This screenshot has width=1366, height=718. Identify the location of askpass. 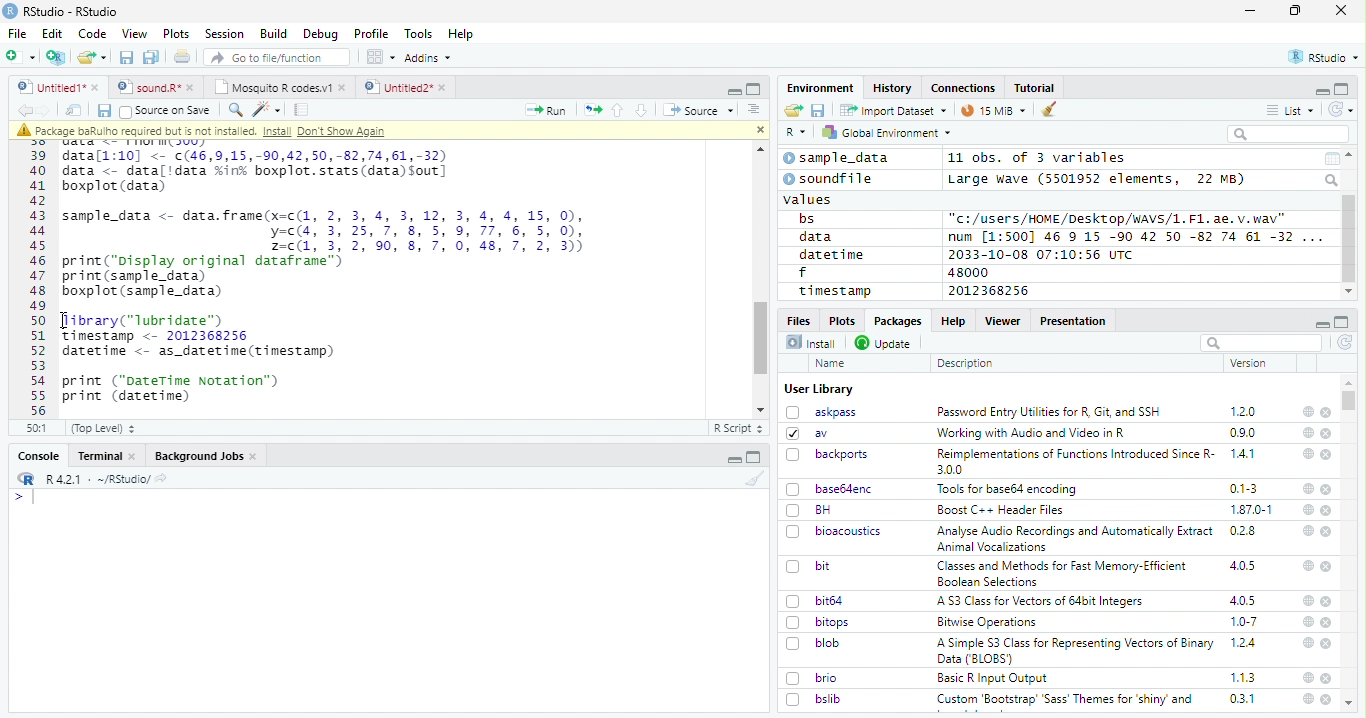
(820, 412).